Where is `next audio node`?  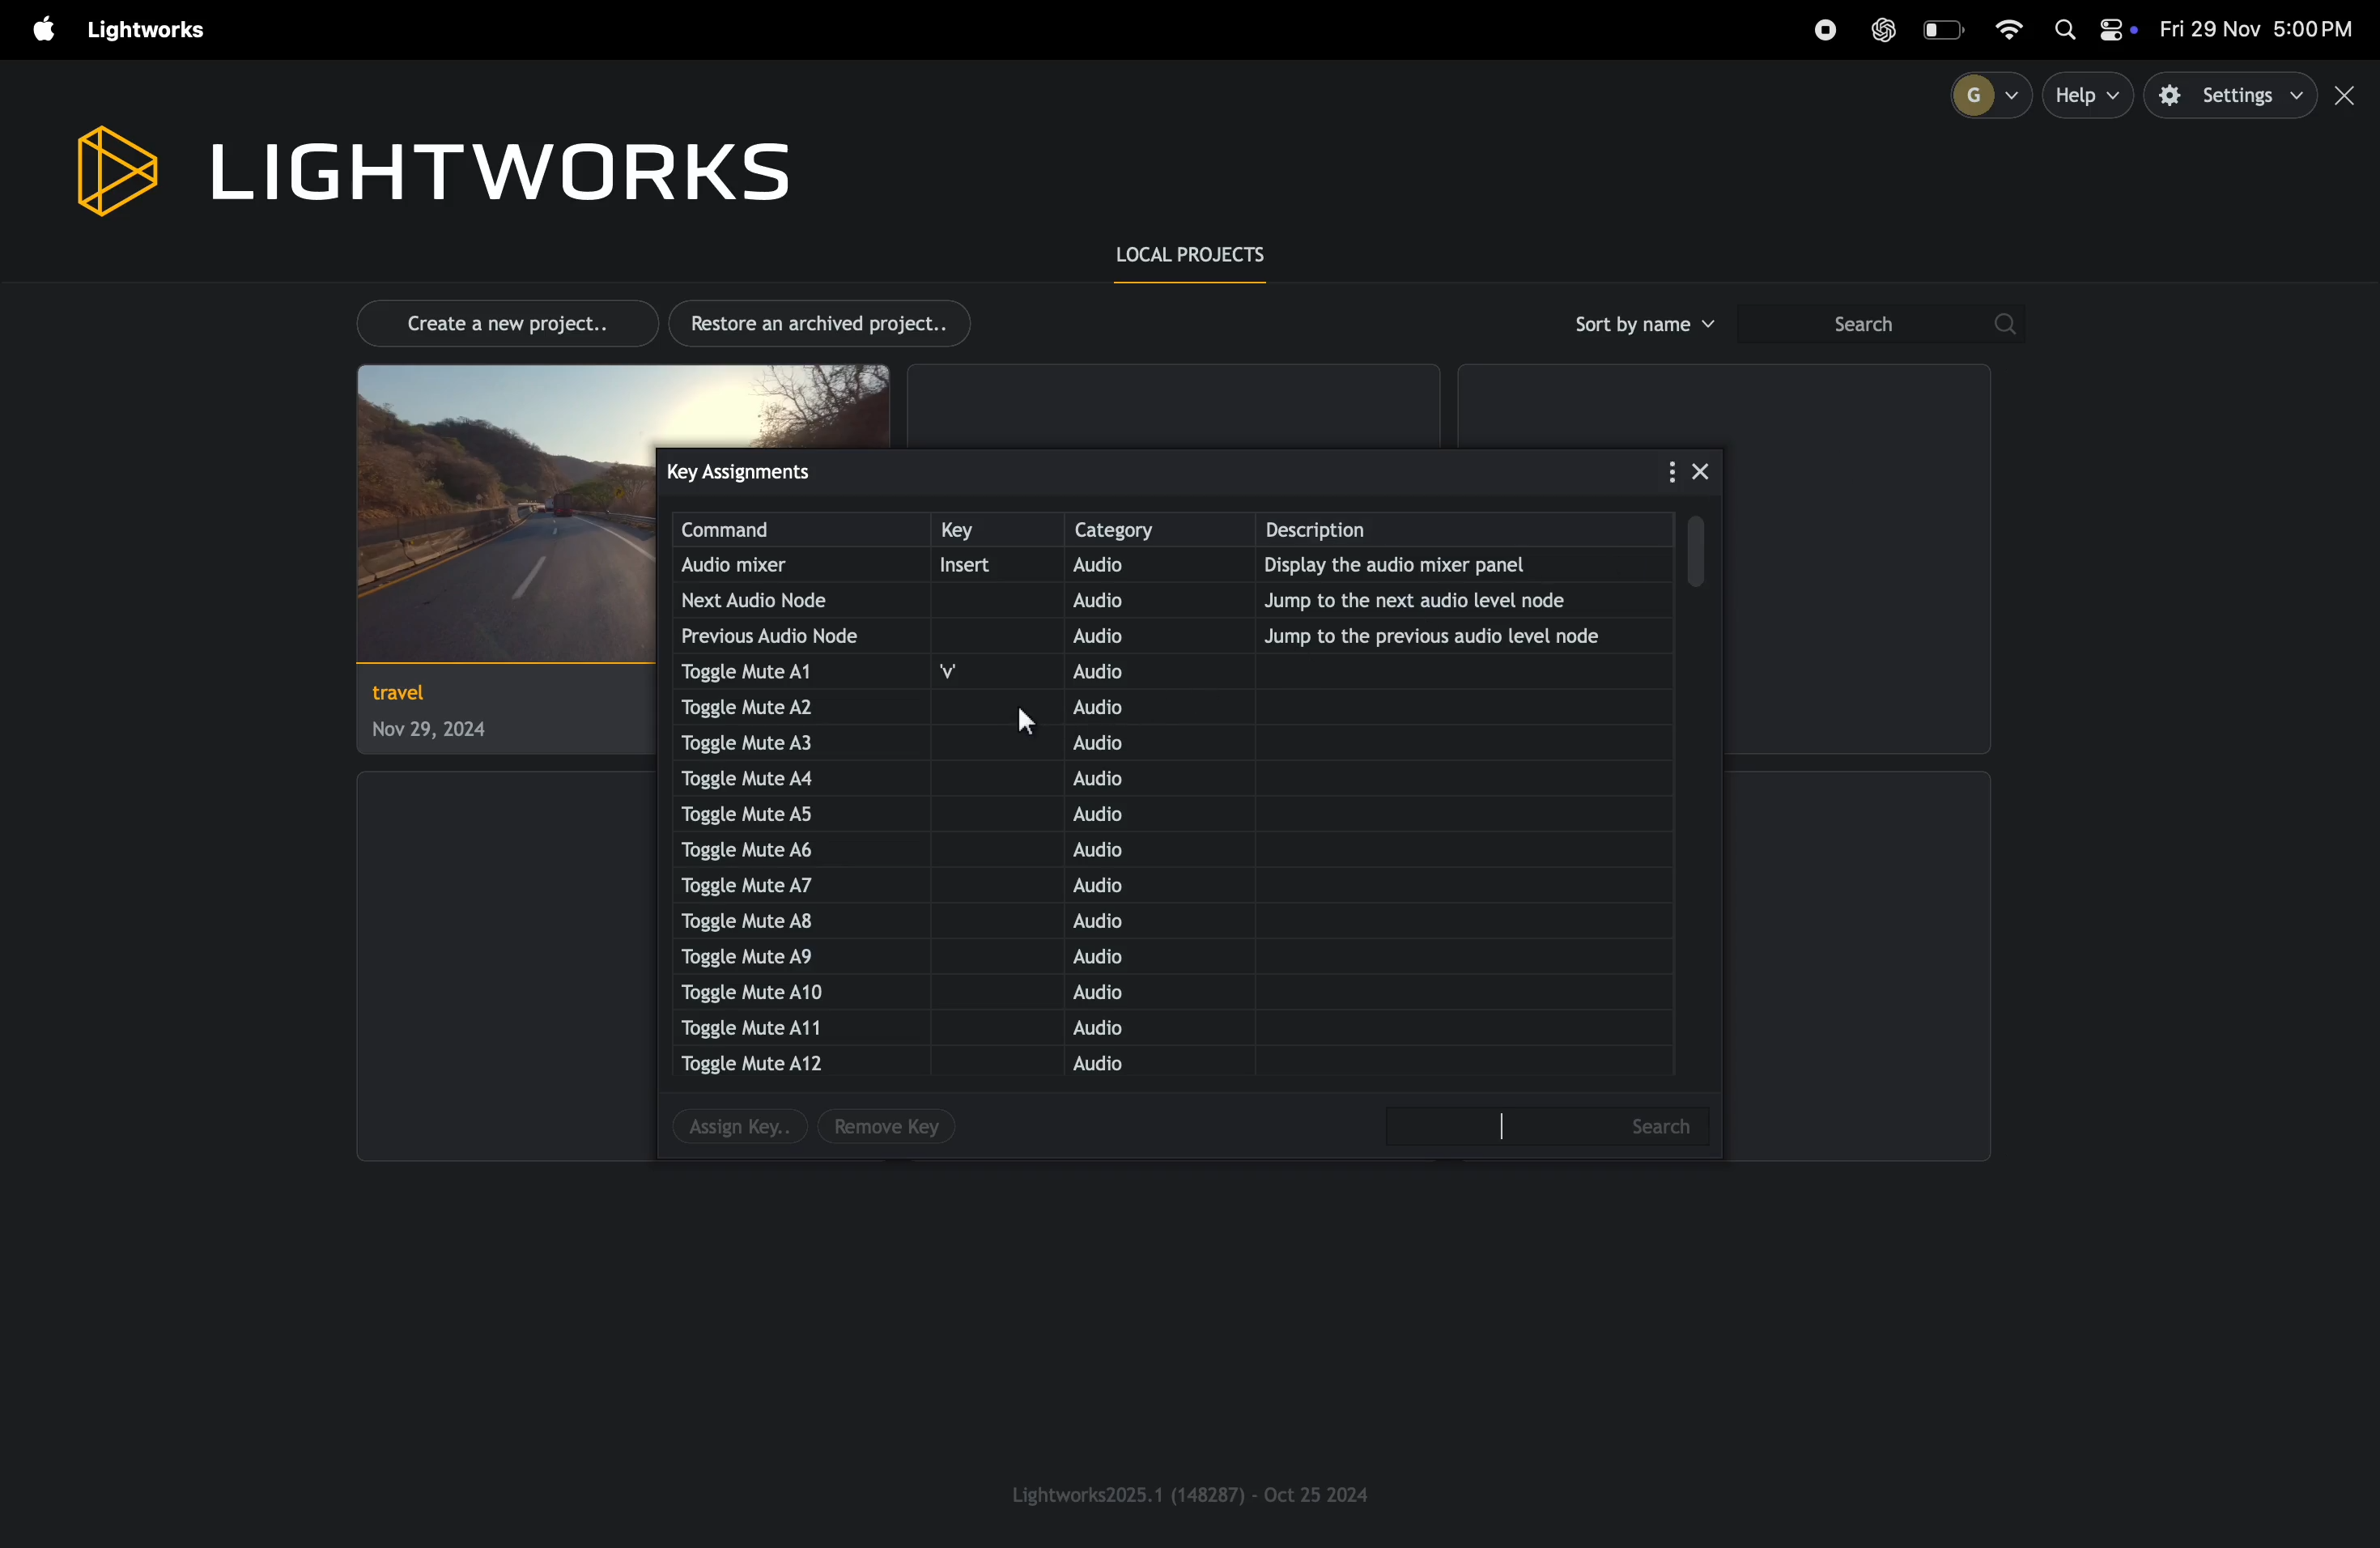
next audio node is located at coordinates (775, 600).